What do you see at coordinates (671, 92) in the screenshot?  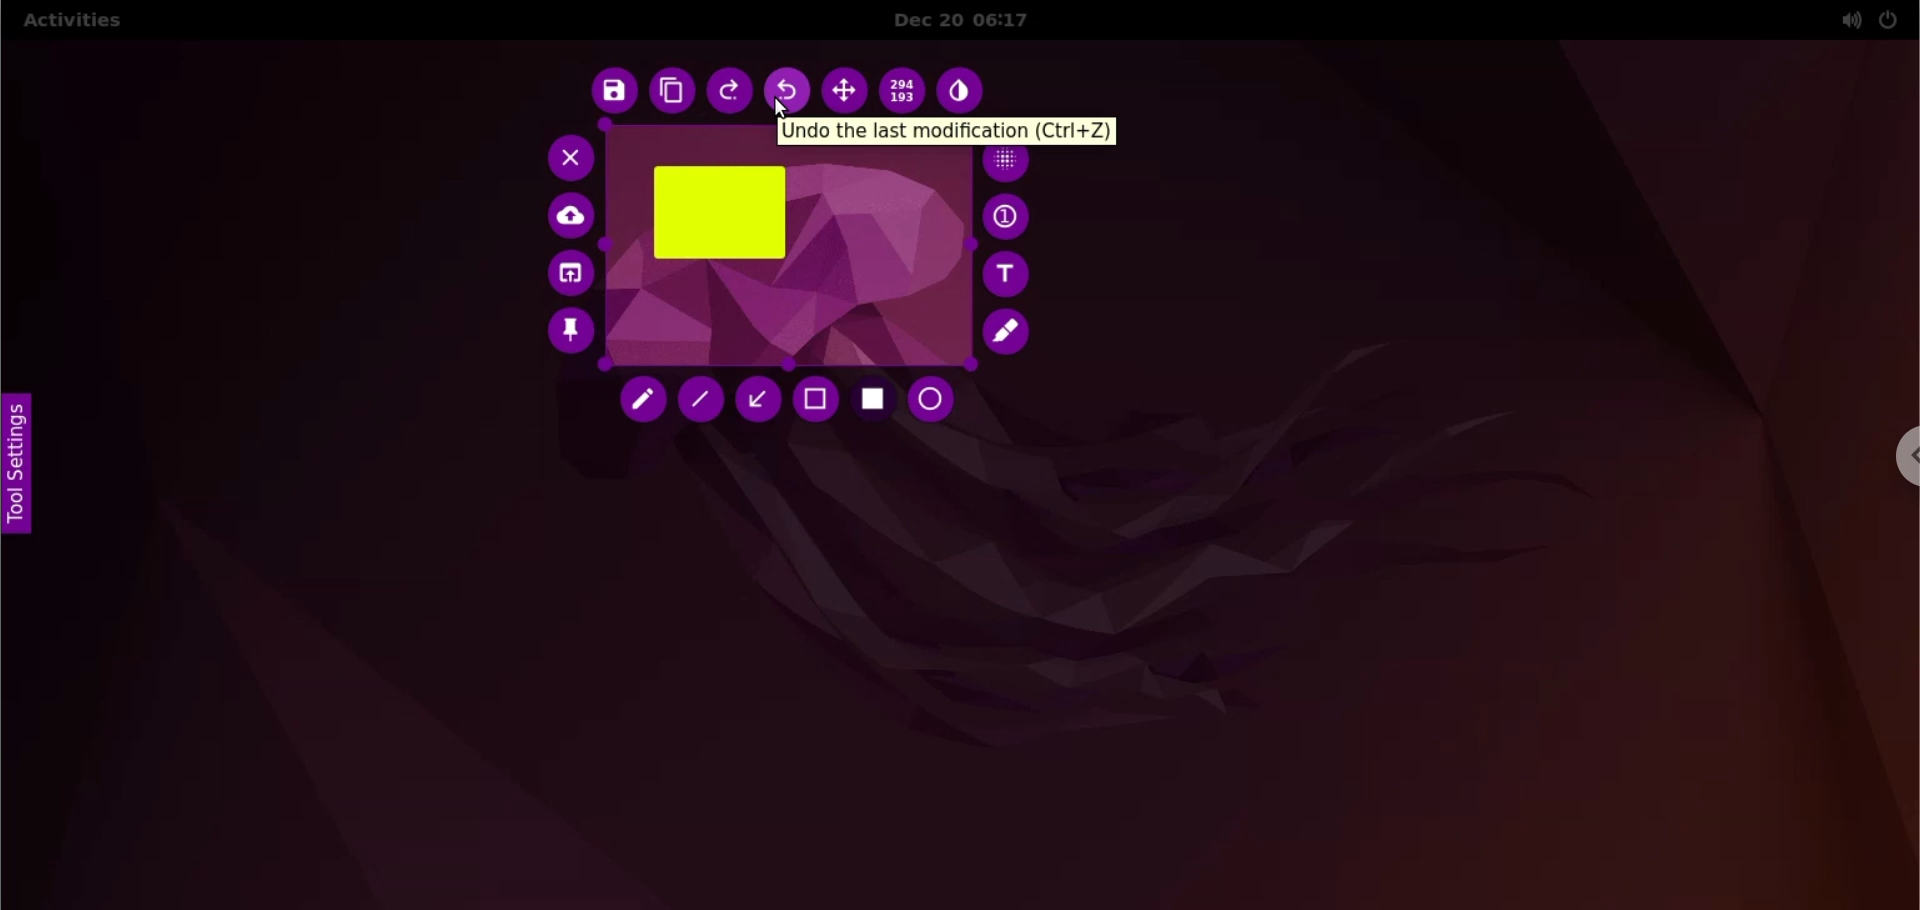 I see `copy to clipboard` at bounding box center [671, 92].